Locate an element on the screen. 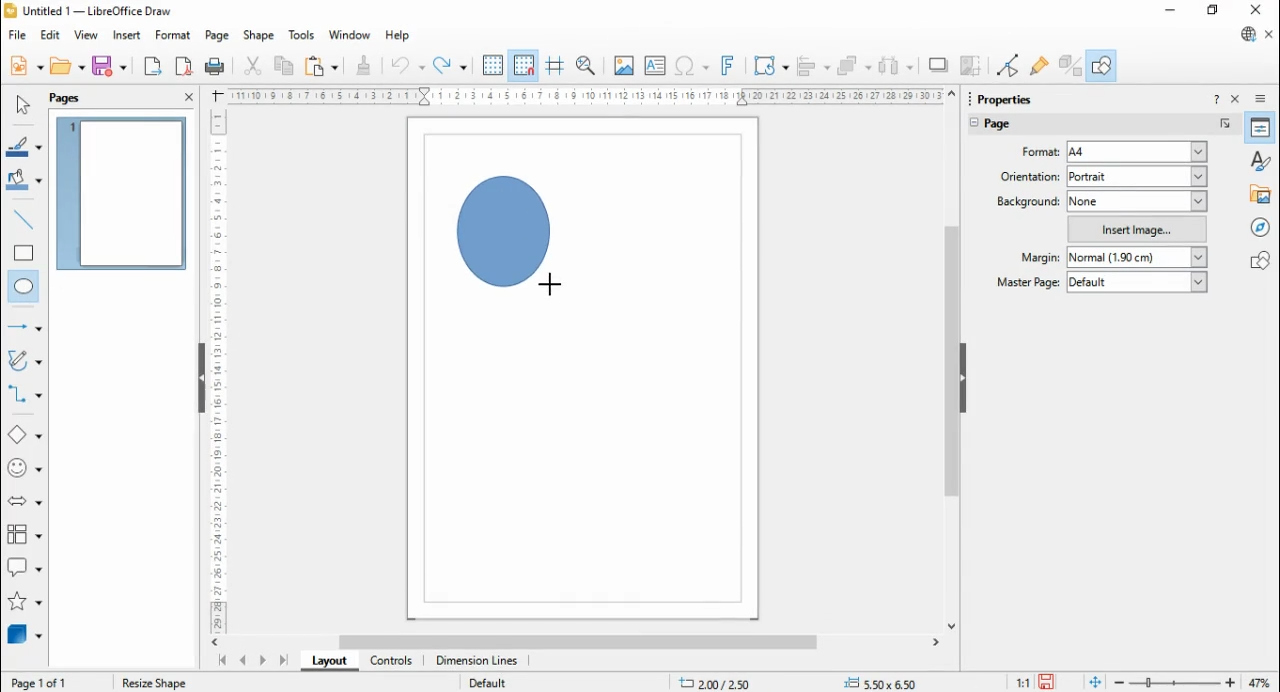 The width and height of the screenshot is (1280, 692). tools is located at coordinates (303, 36).